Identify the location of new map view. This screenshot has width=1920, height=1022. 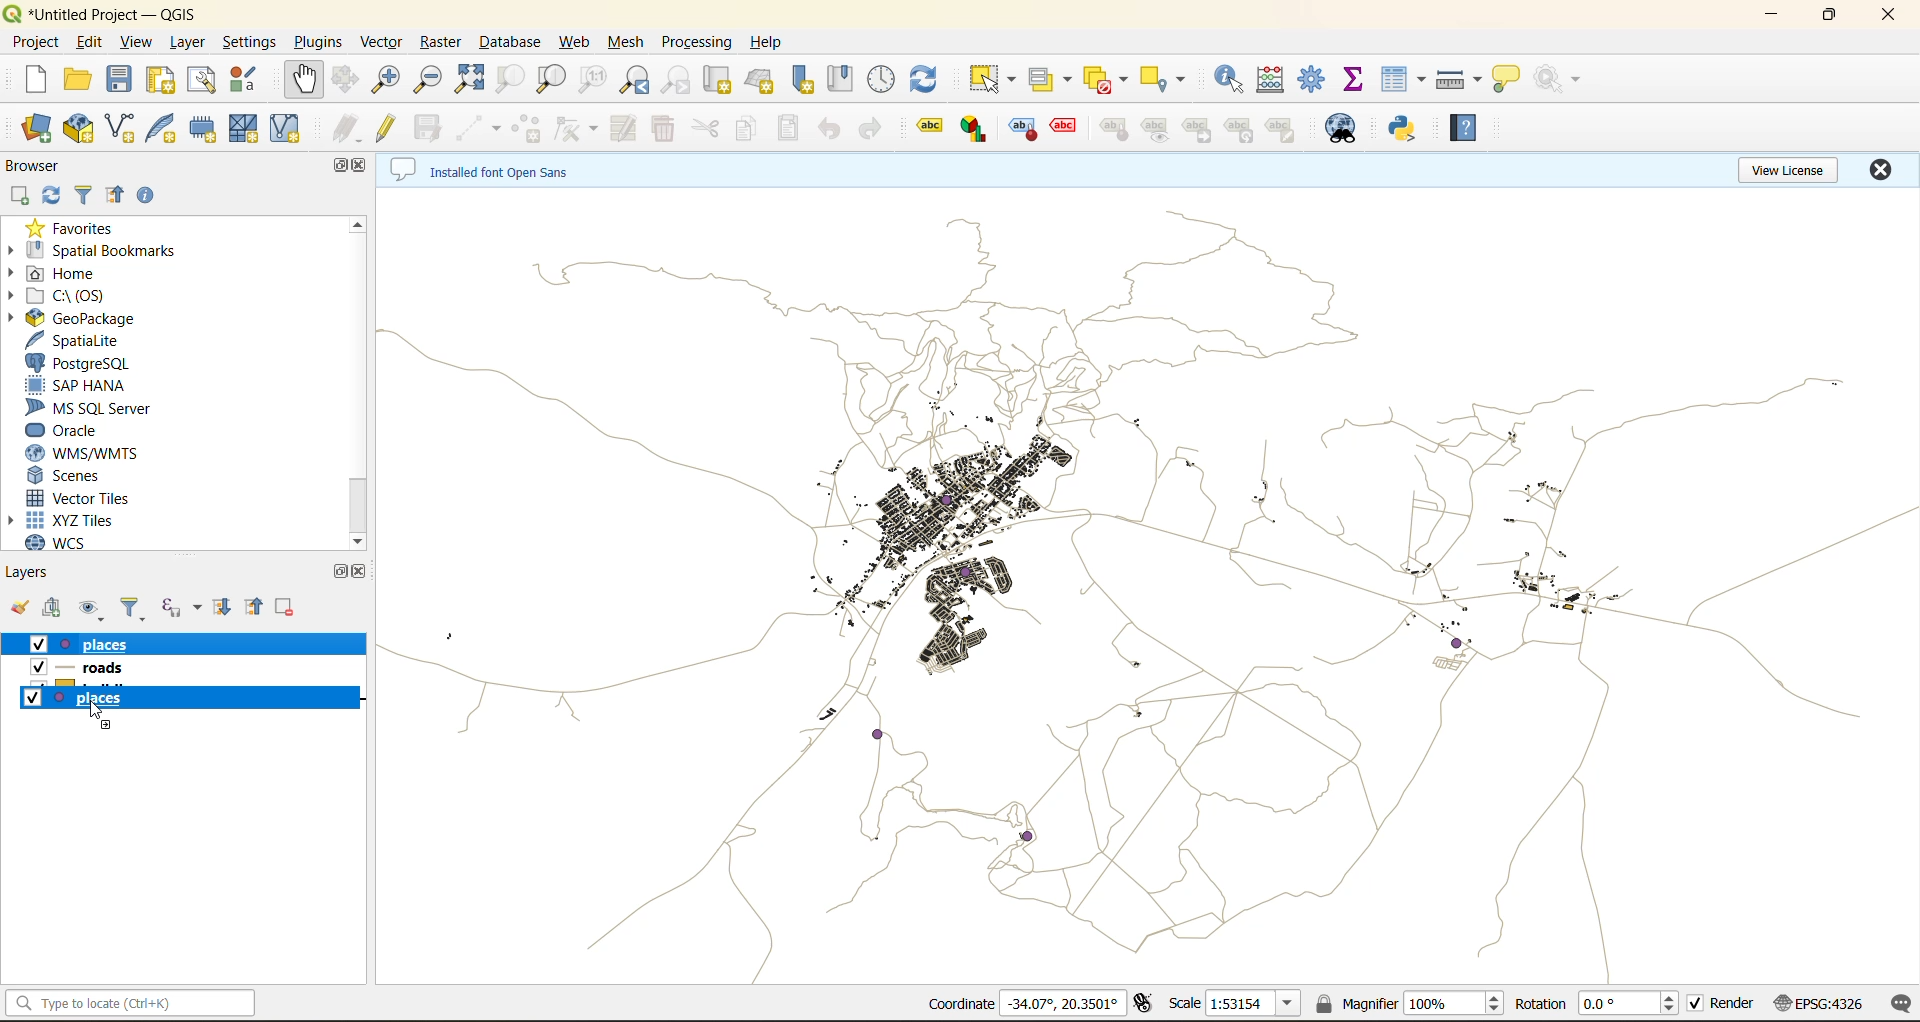
(719, 80).